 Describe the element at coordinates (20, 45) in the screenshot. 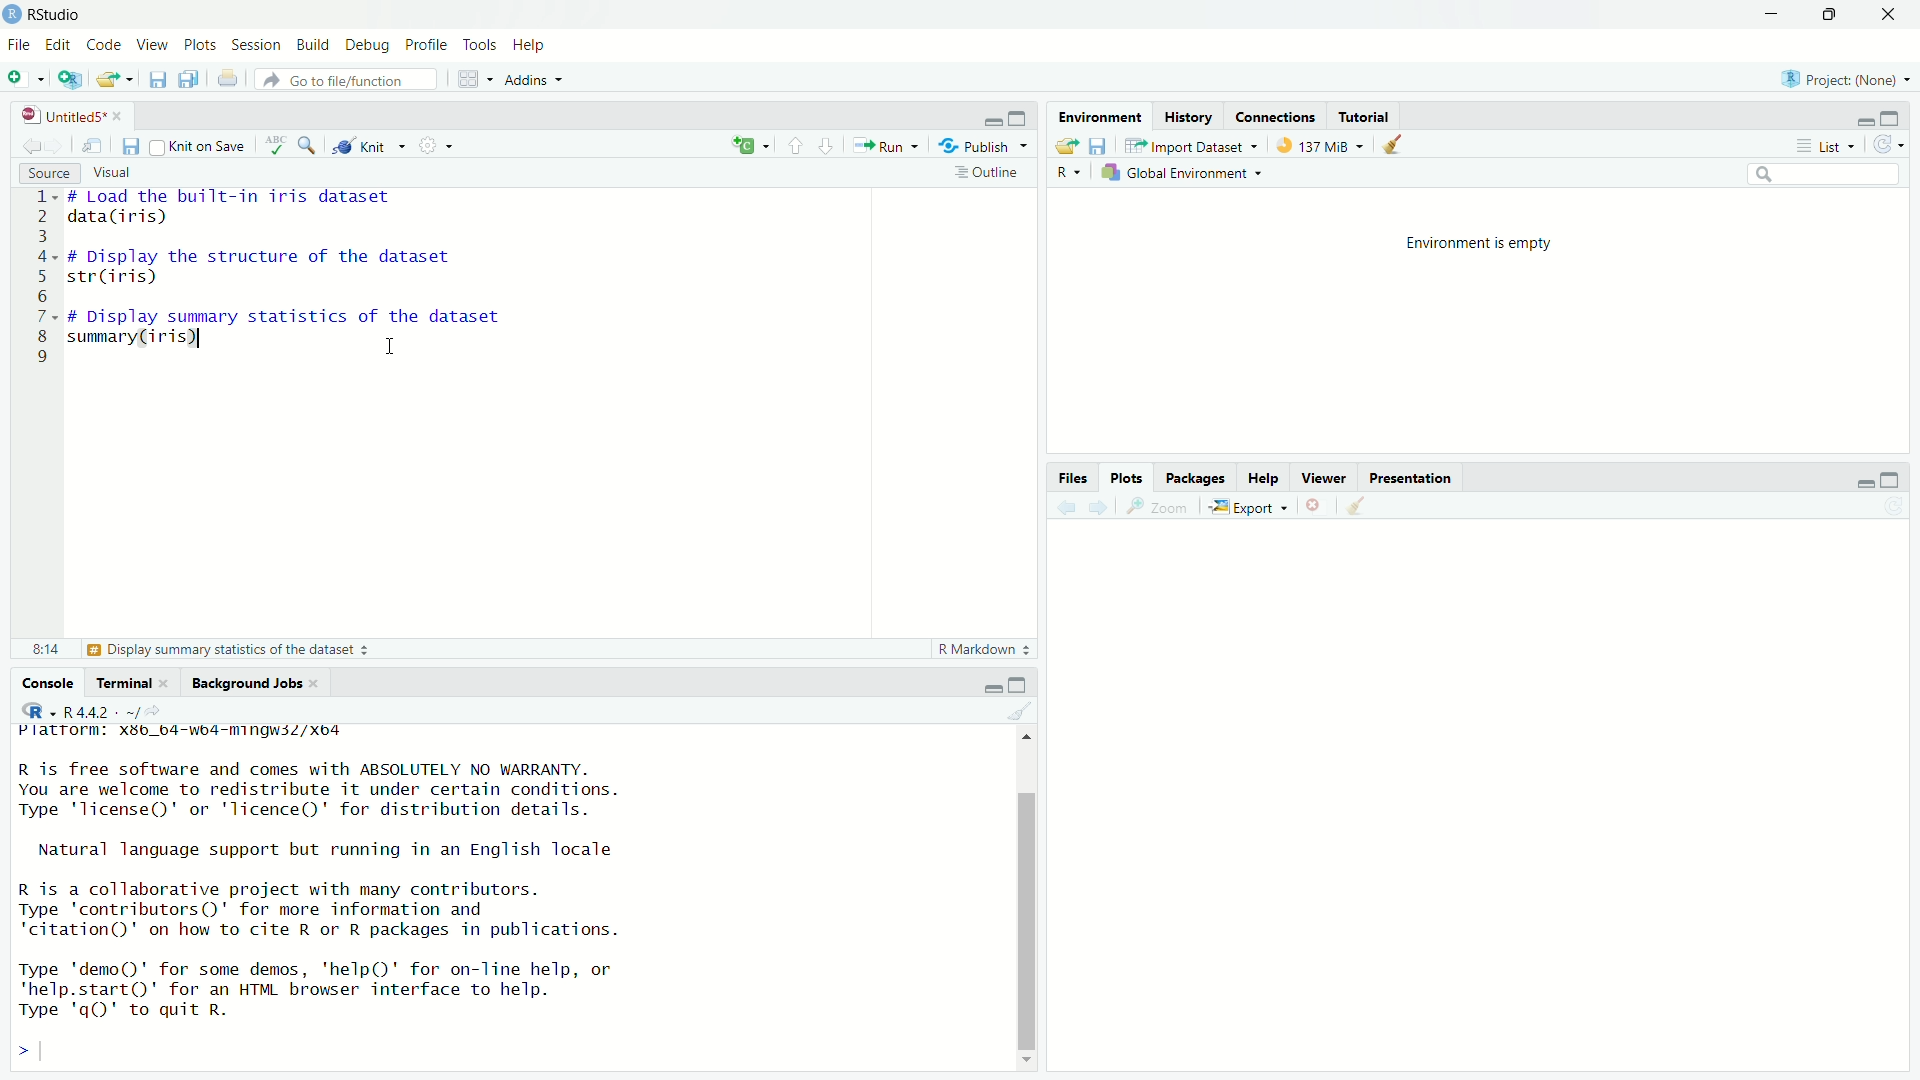

I see `File` at that location.